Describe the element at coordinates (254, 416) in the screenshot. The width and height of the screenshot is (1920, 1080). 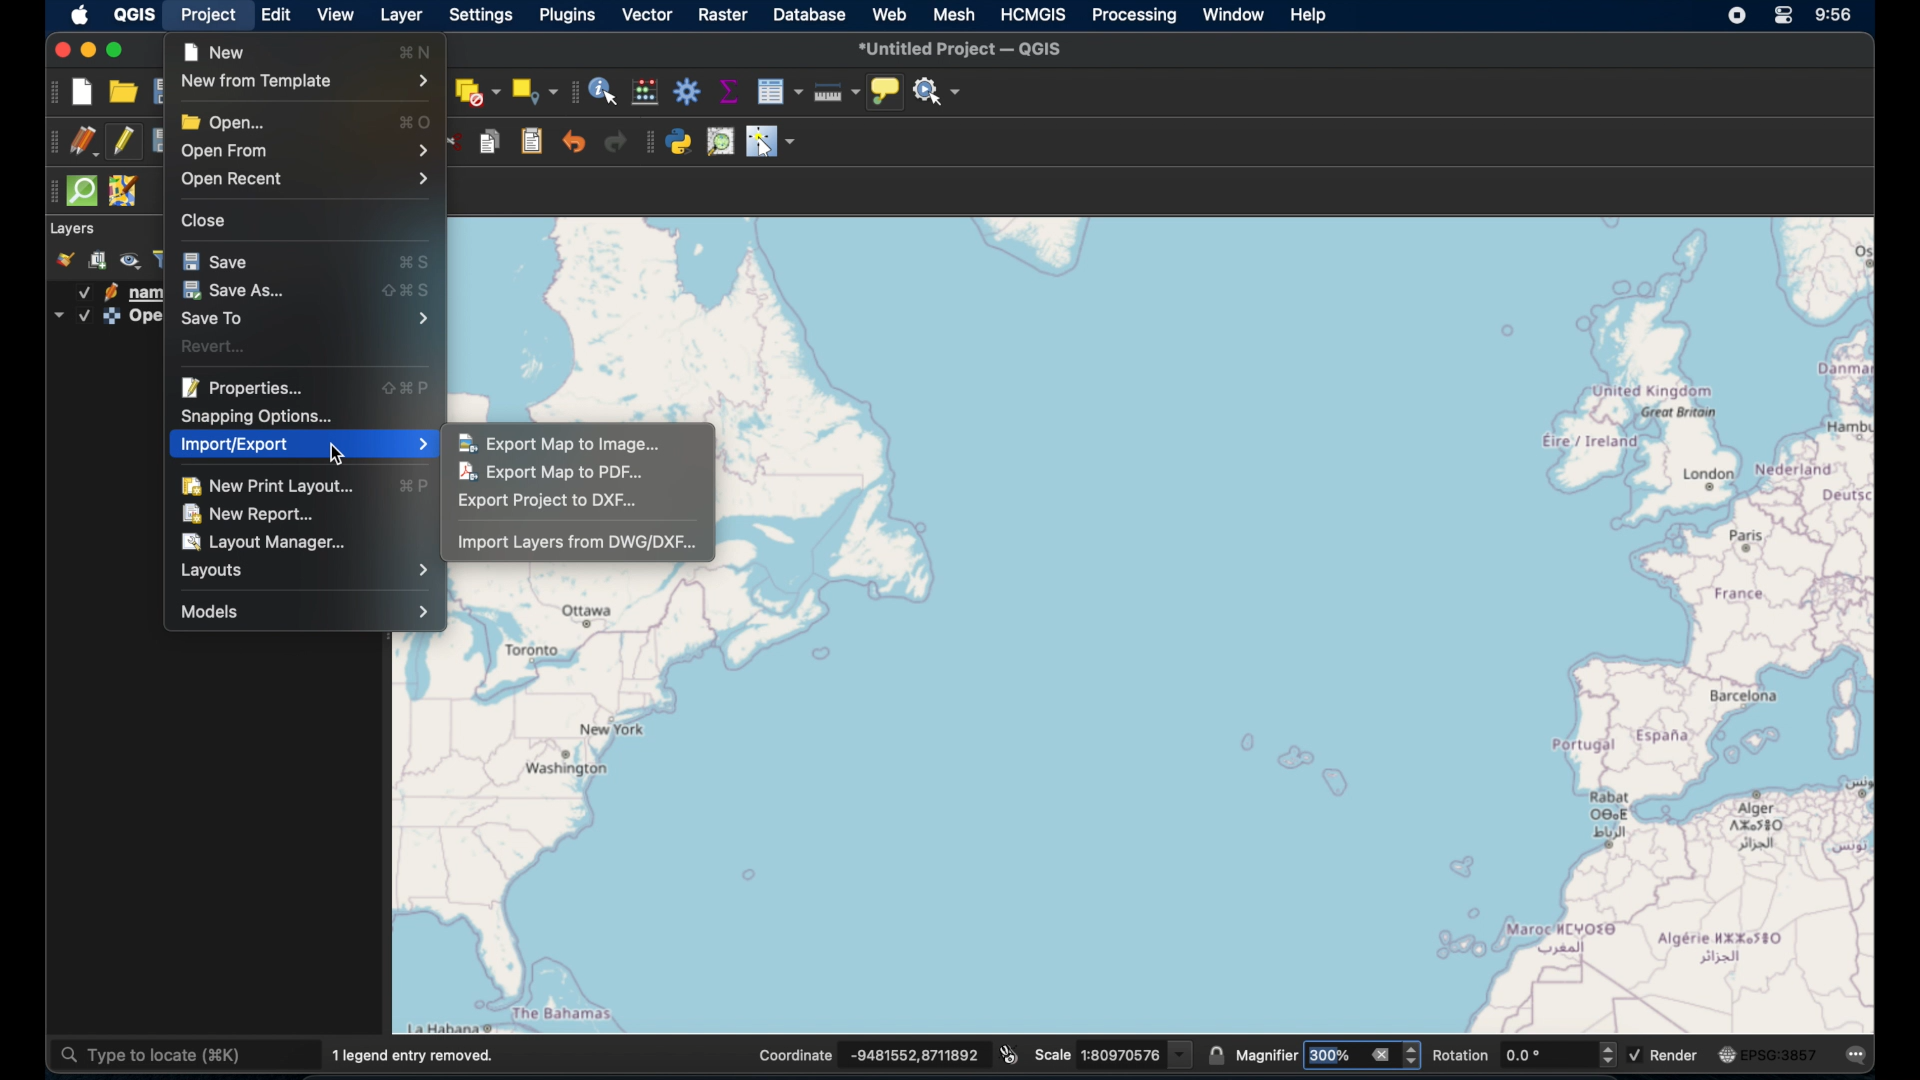
I see `snapping options` at that location.